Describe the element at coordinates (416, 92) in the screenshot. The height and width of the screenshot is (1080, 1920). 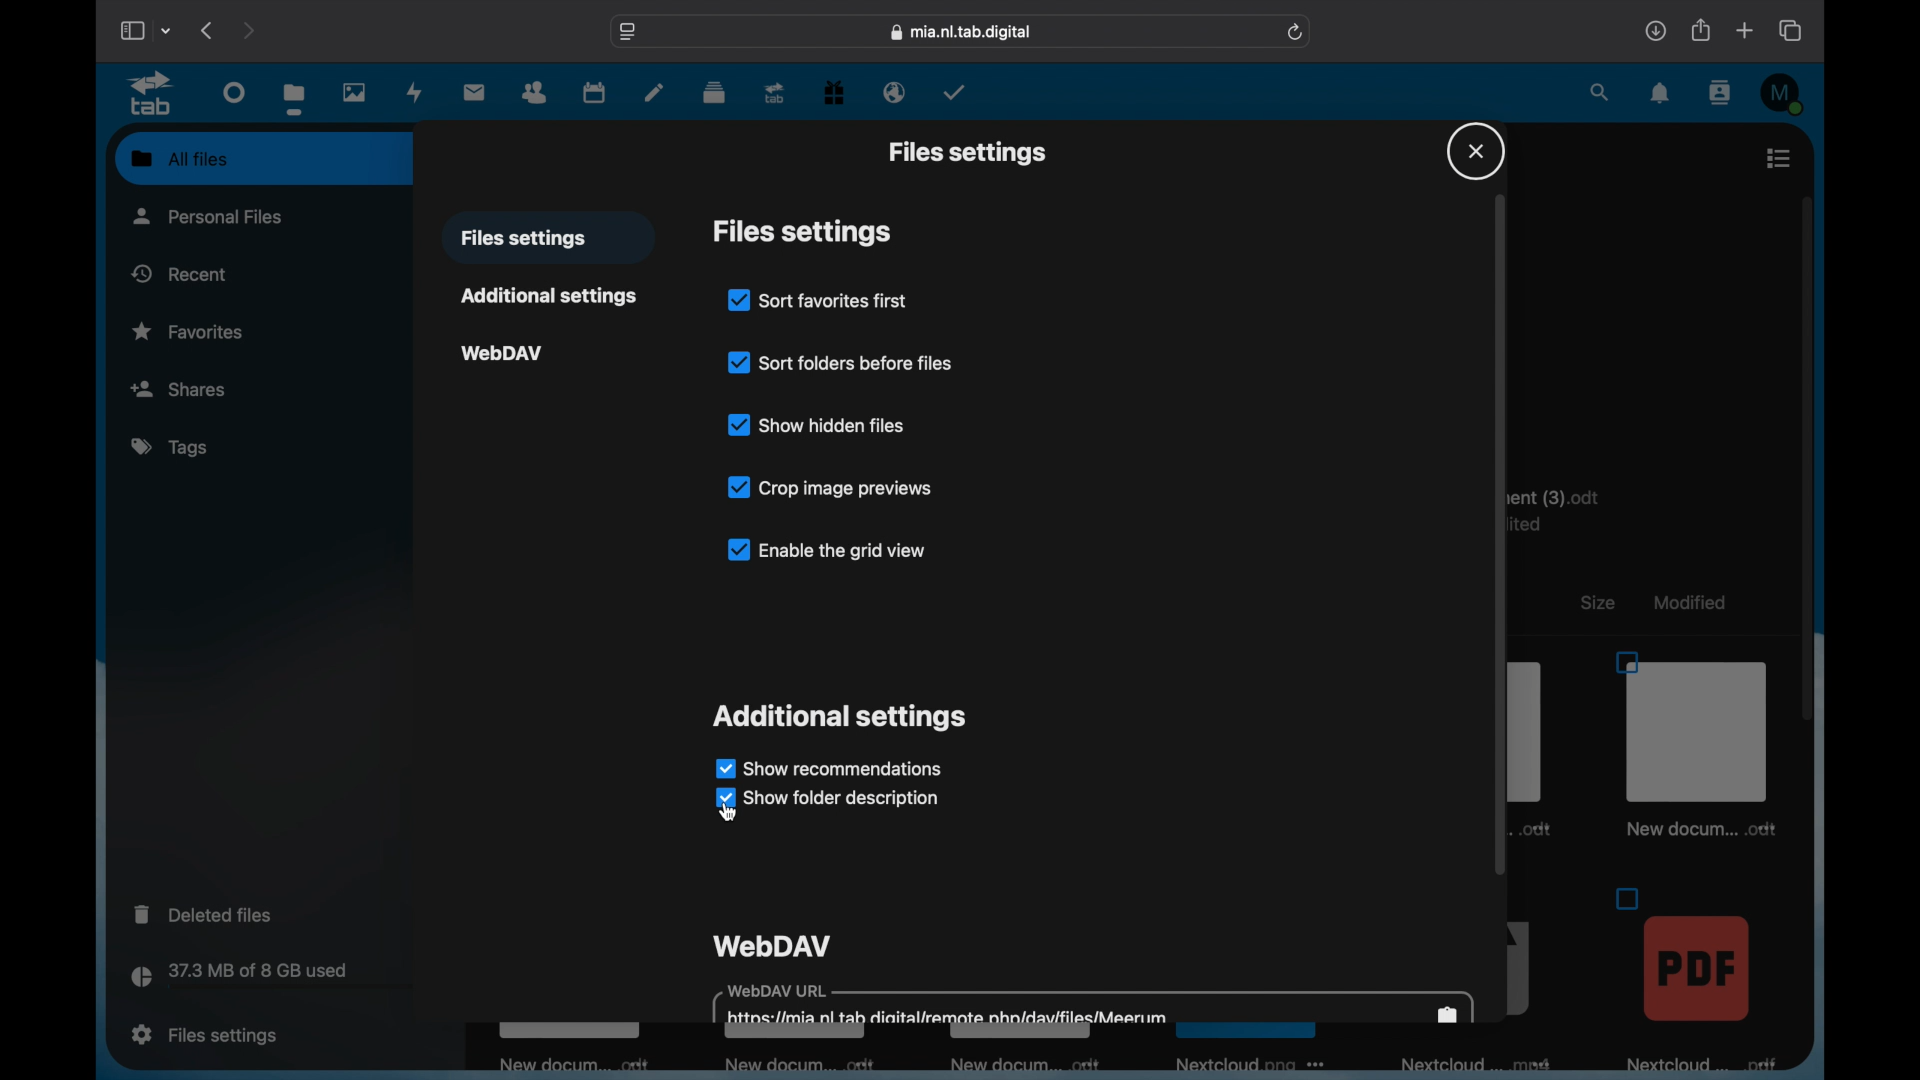
I see `activity` at that location.